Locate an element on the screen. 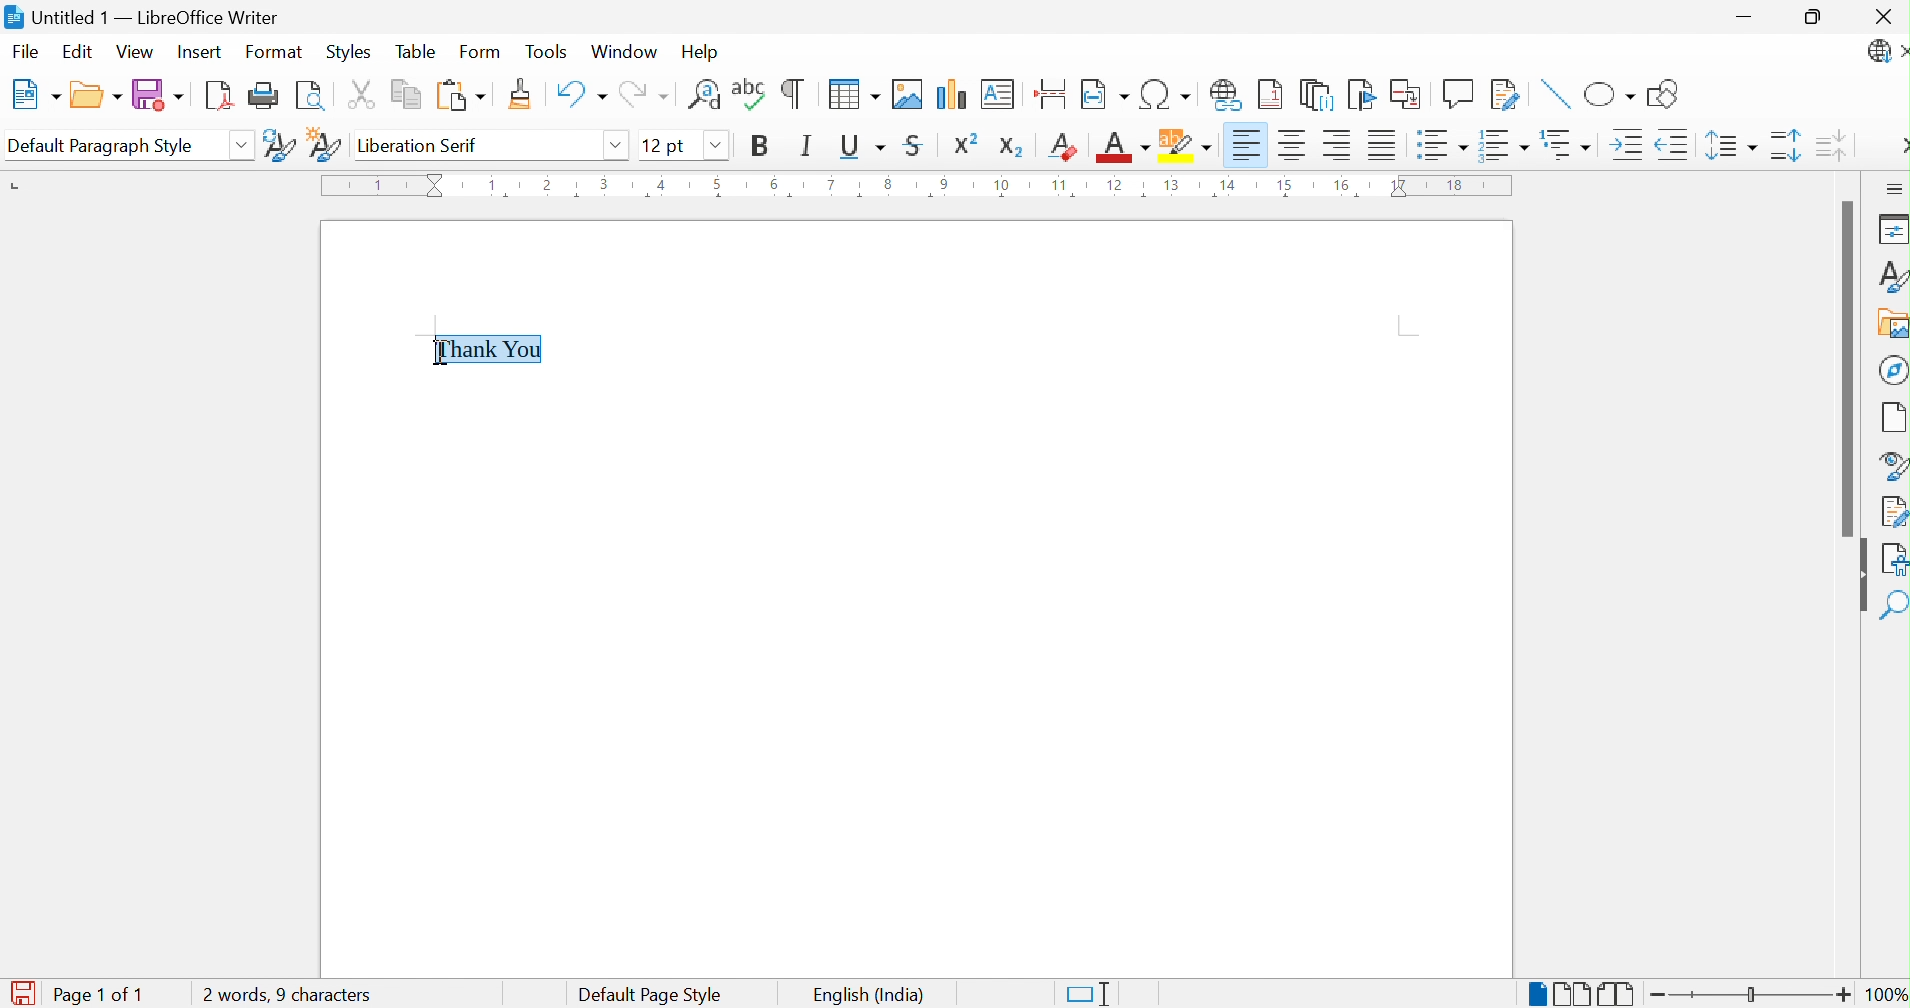 The height and width of the screenshot is (1008, 1910). Check Spelling is located at coordinates (749, 98).